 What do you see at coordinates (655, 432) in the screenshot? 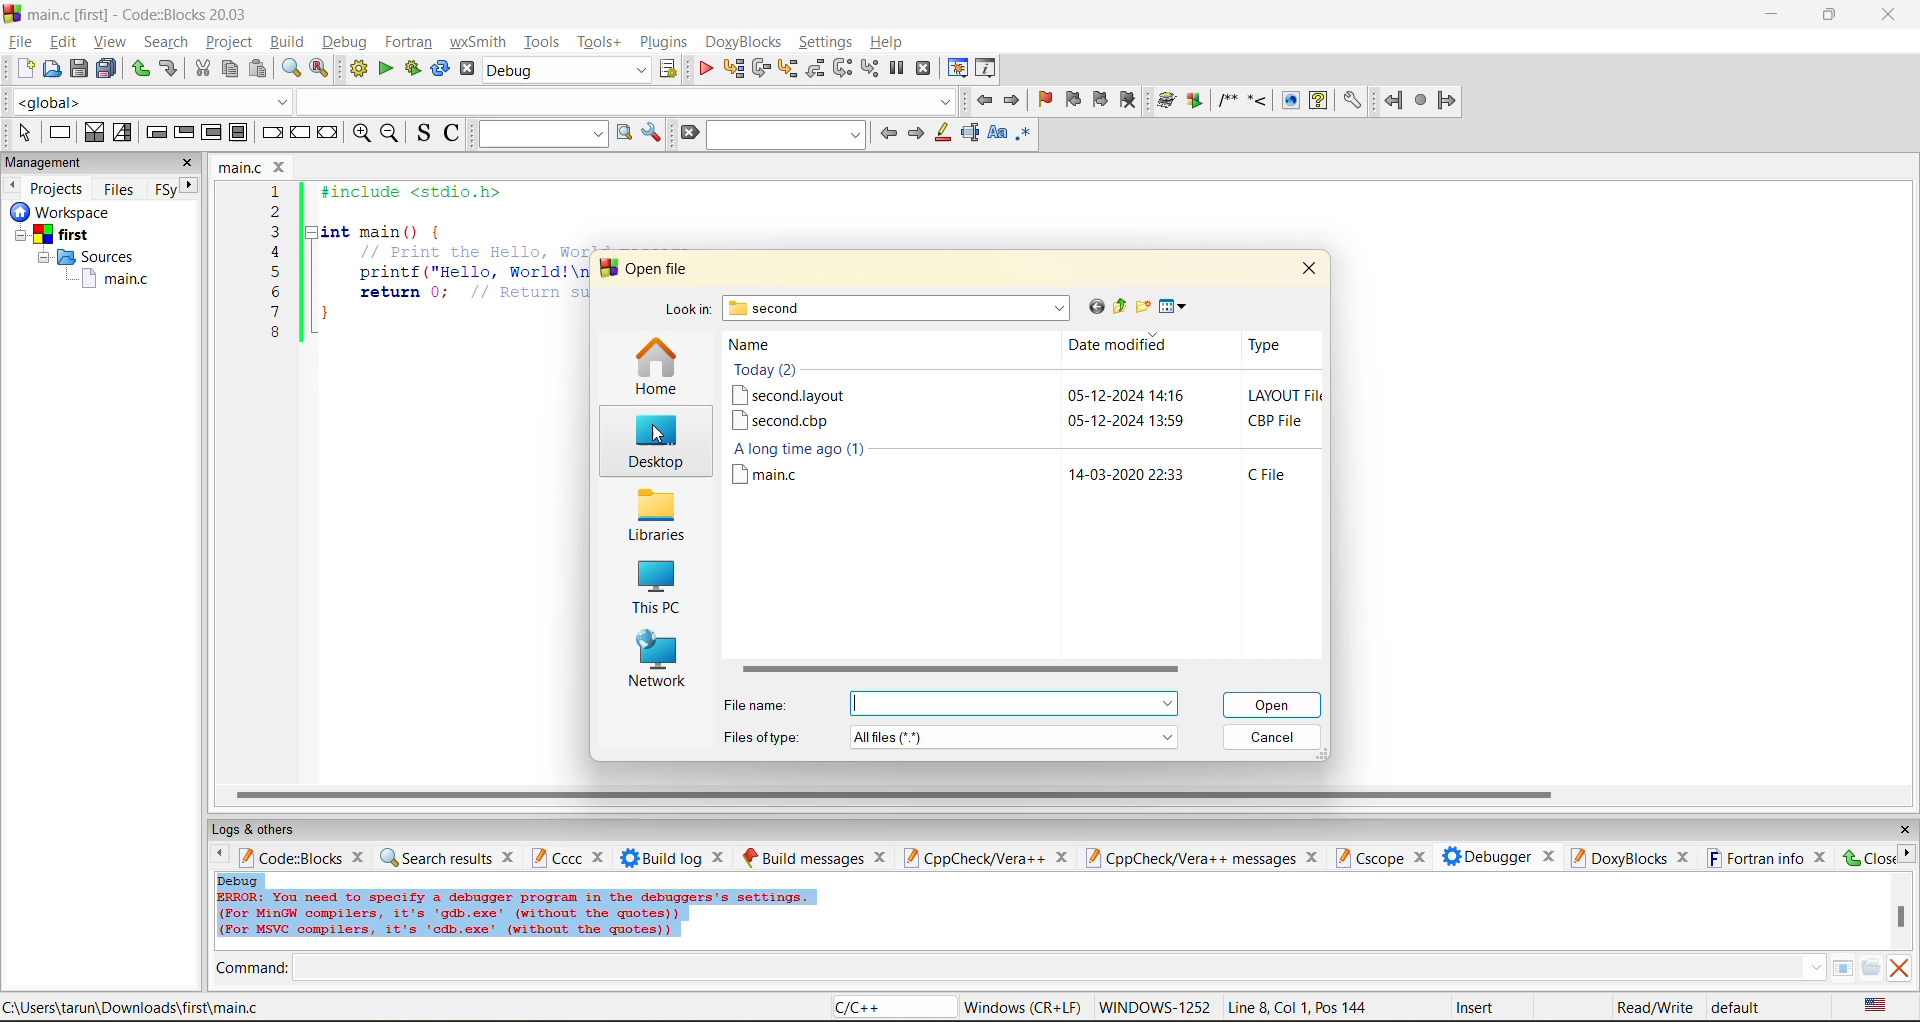
I see `cursor` at bounding box center [655, 432].